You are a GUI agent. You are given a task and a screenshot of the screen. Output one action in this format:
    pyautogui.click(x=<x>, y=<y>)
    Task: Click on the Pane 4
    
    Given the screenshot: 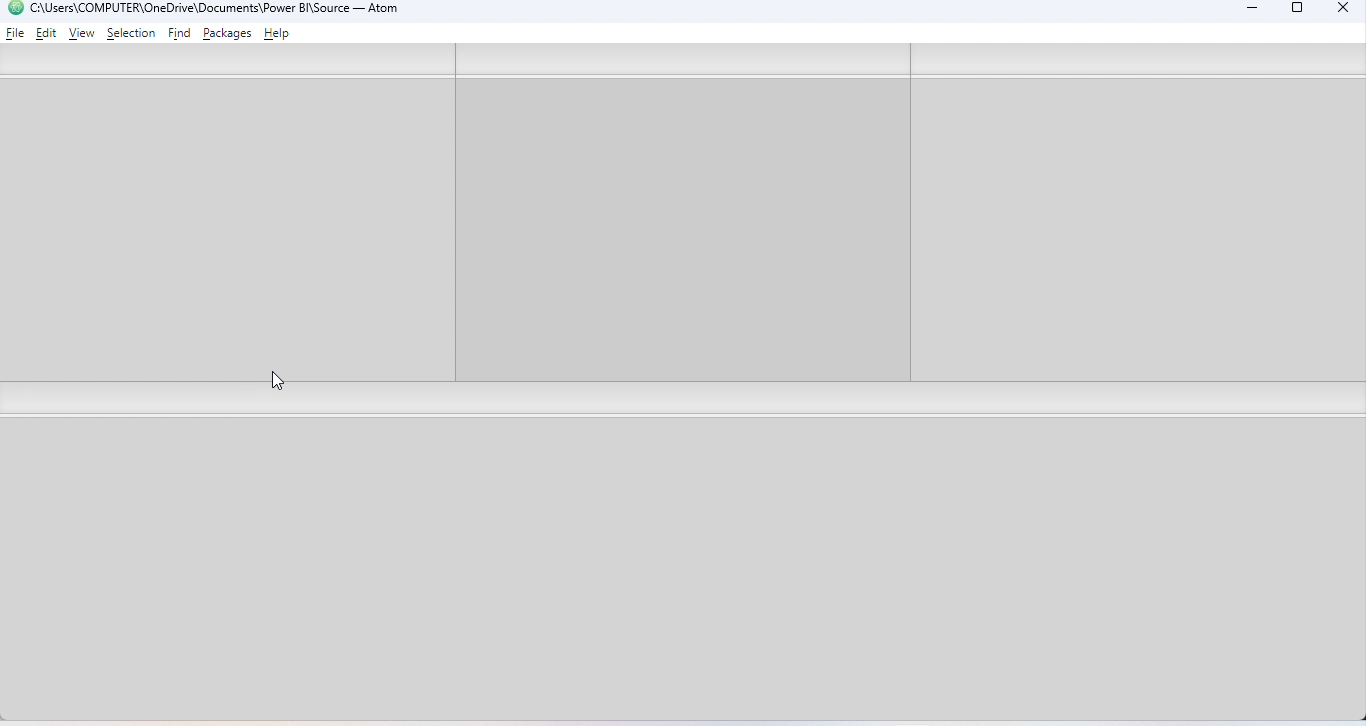 What is the action you would take?
    pyautogui.click(x=688, y=569)
    